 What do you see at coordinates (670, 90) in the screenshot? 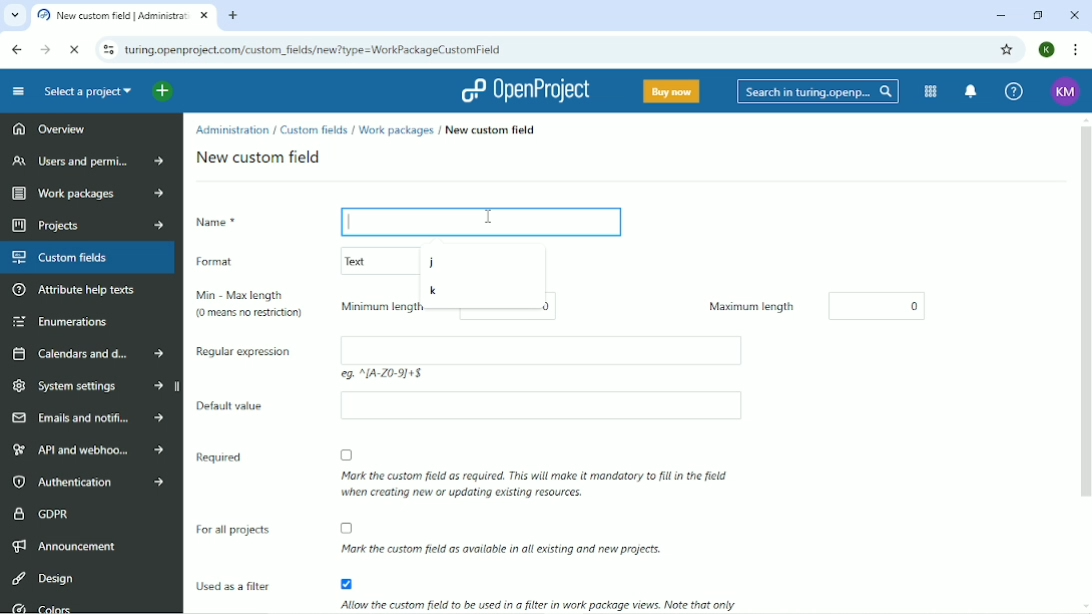
I see `Buy now` at bounding box center [670, 90].